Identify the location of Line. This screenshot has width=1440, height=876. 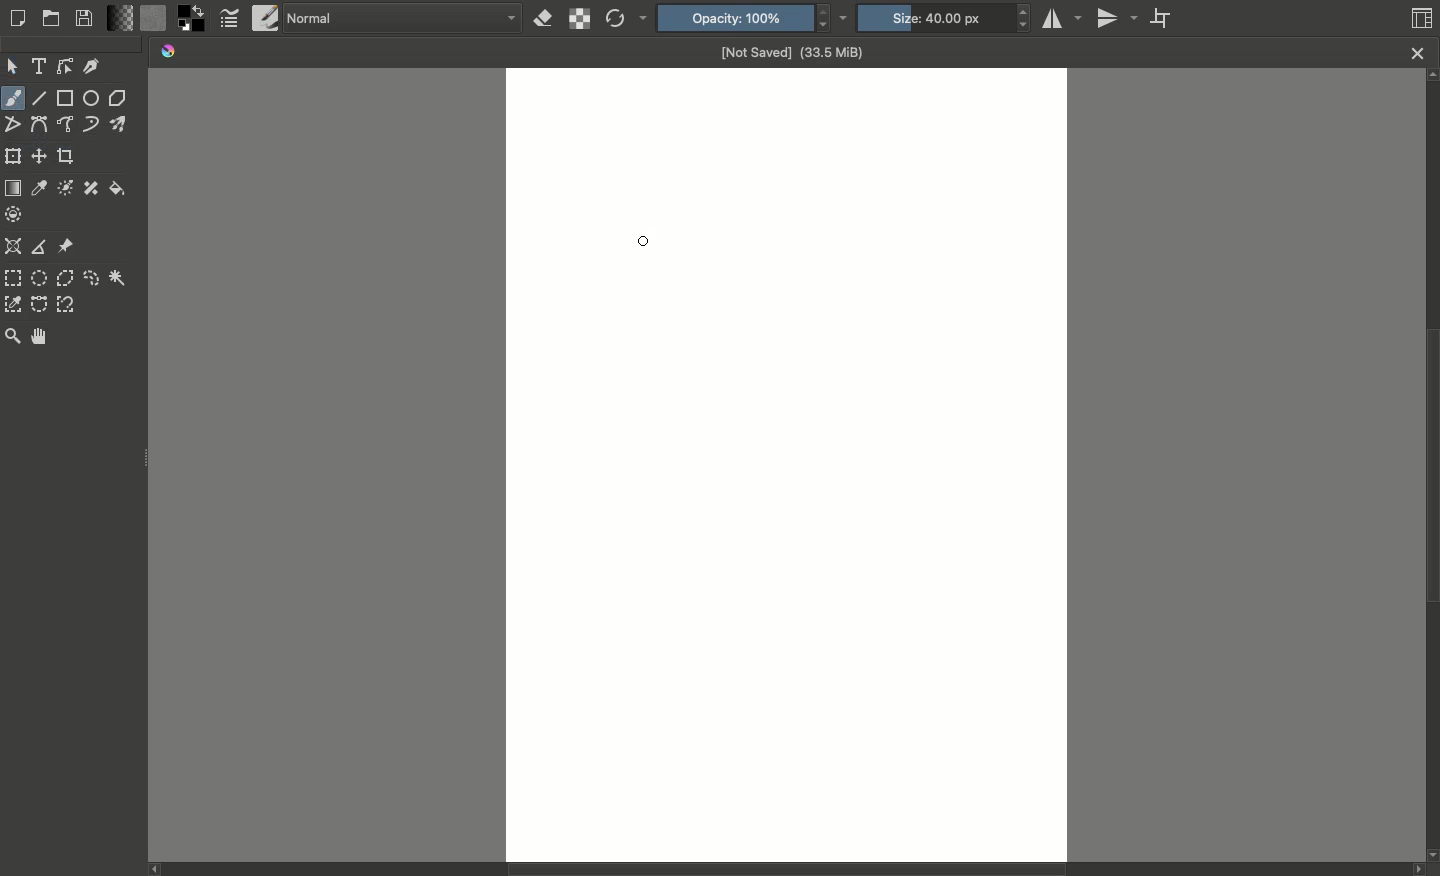
(41, 99).